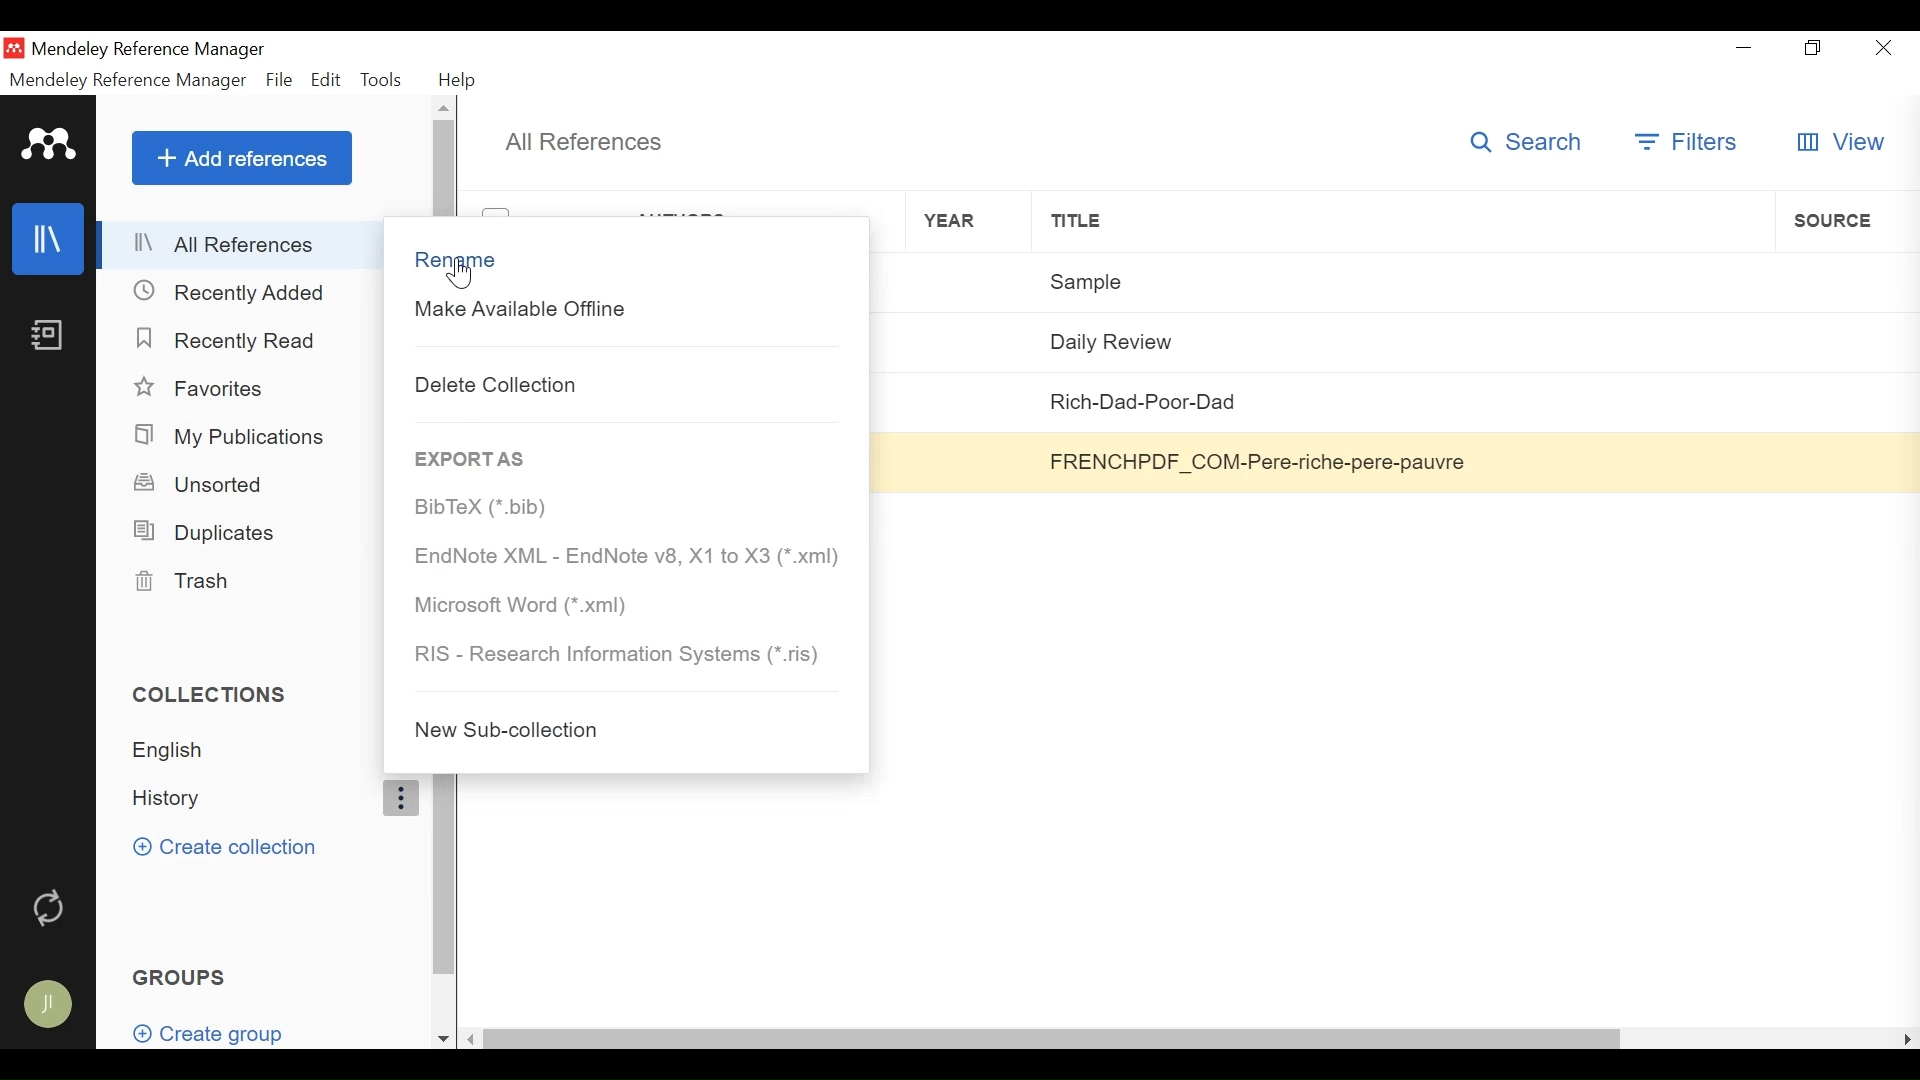 This screenshot has width=1920, height=1080. Describe the element at coordinates (235, 437) in the screenshot. I see `My Publications` at that location.